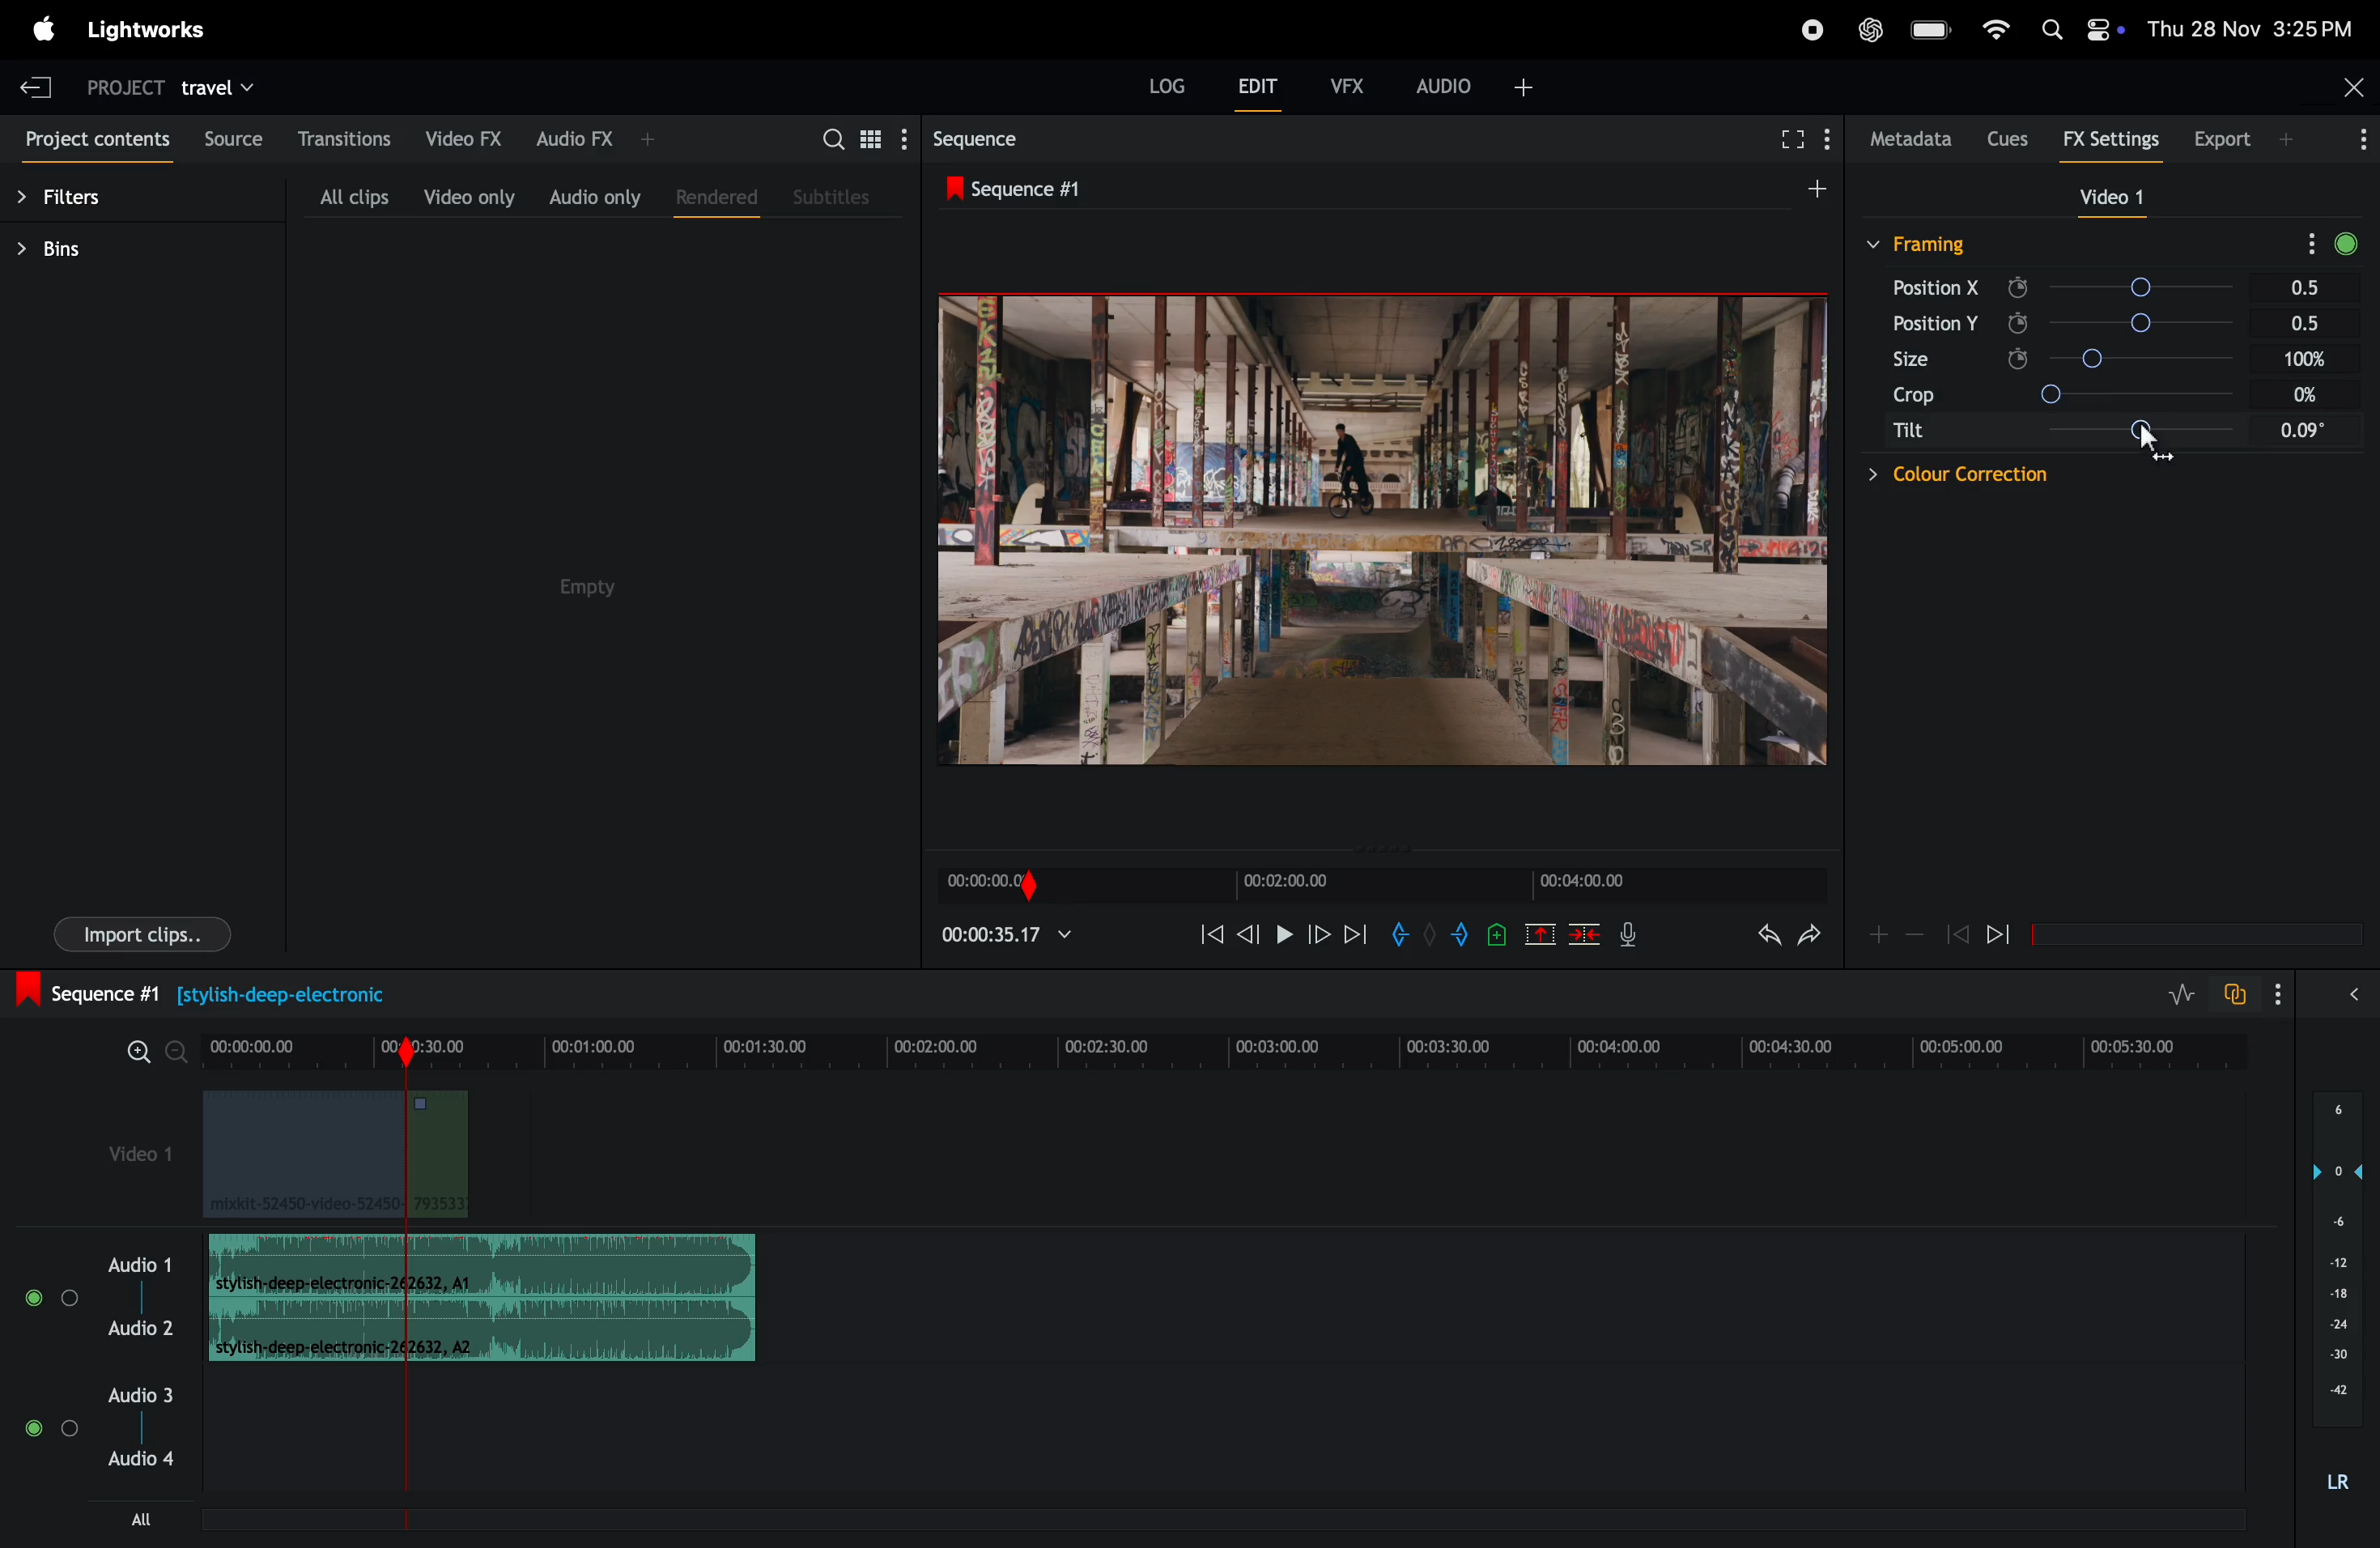 This screenshot has height=1548, width=2380. What do you see at coordinates (122, 1148) in the screenshot?
I see `video 1` at bounding box center [122, 1148].